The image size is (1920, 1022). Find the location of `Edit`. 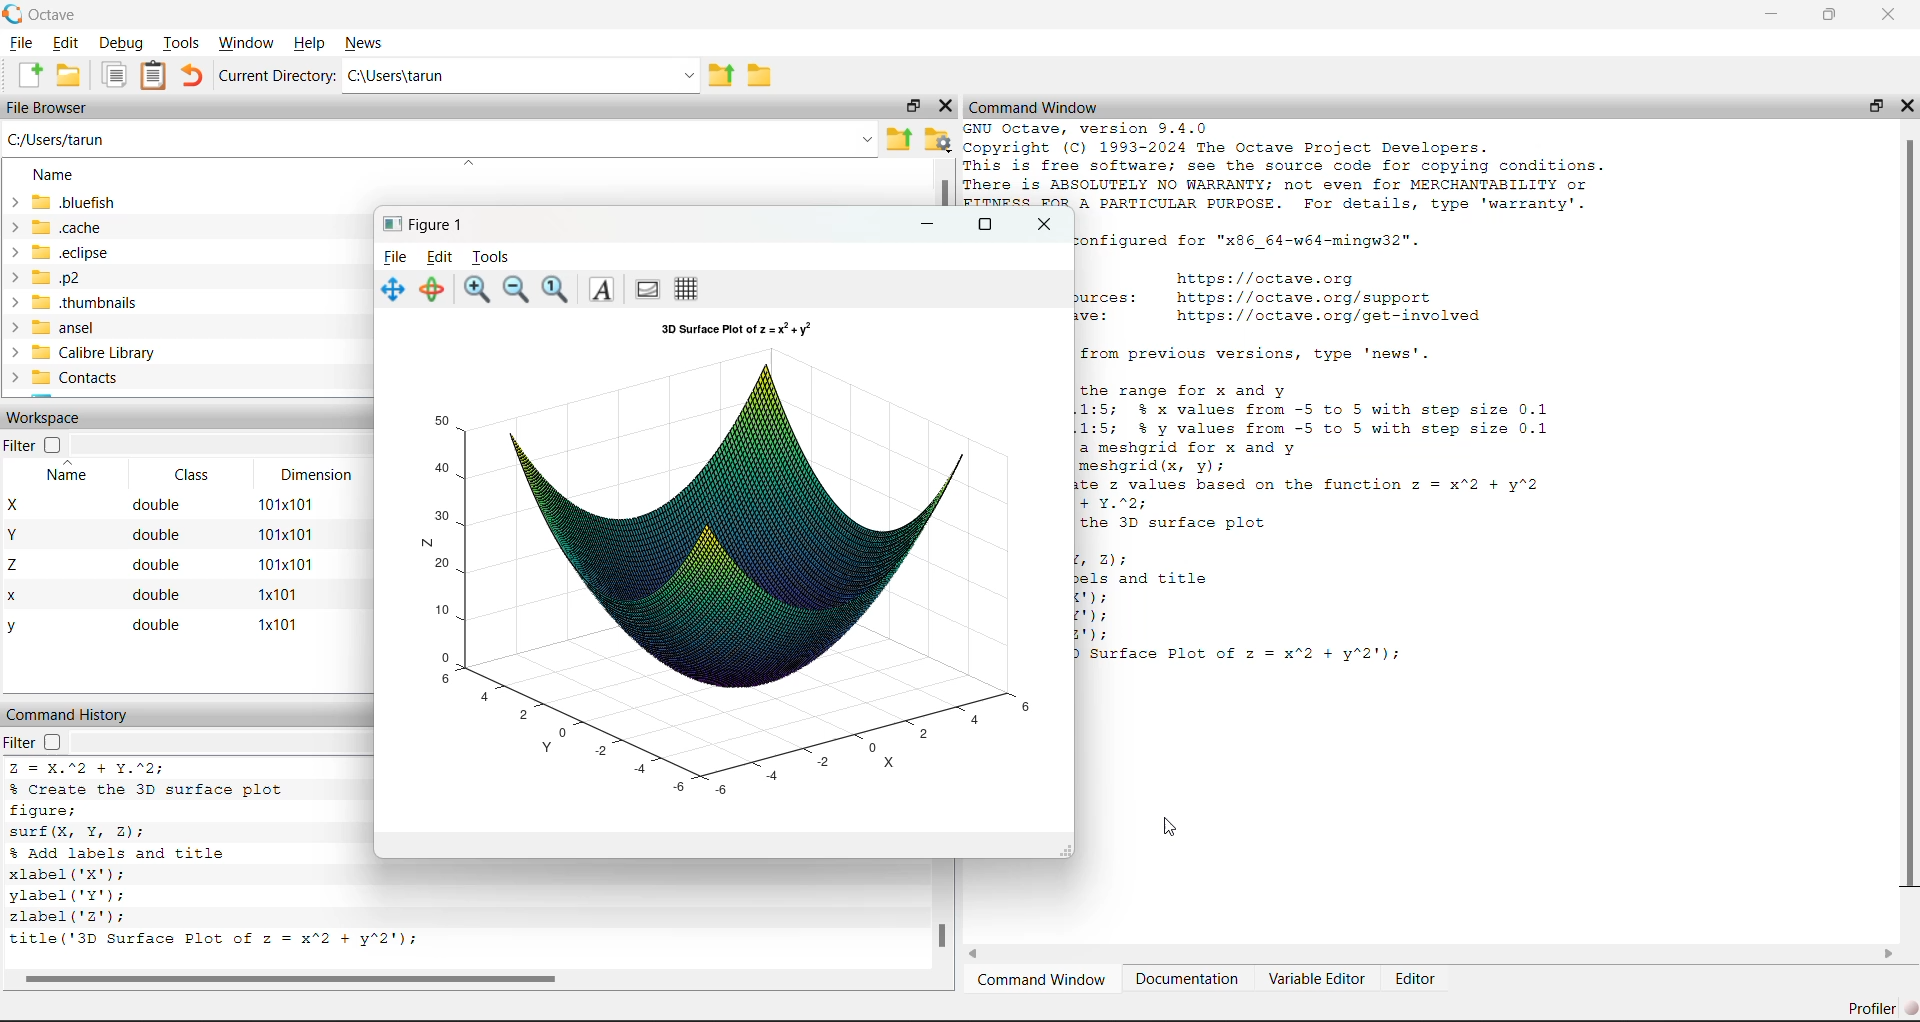

Edit is located at coordinates (439, 256).